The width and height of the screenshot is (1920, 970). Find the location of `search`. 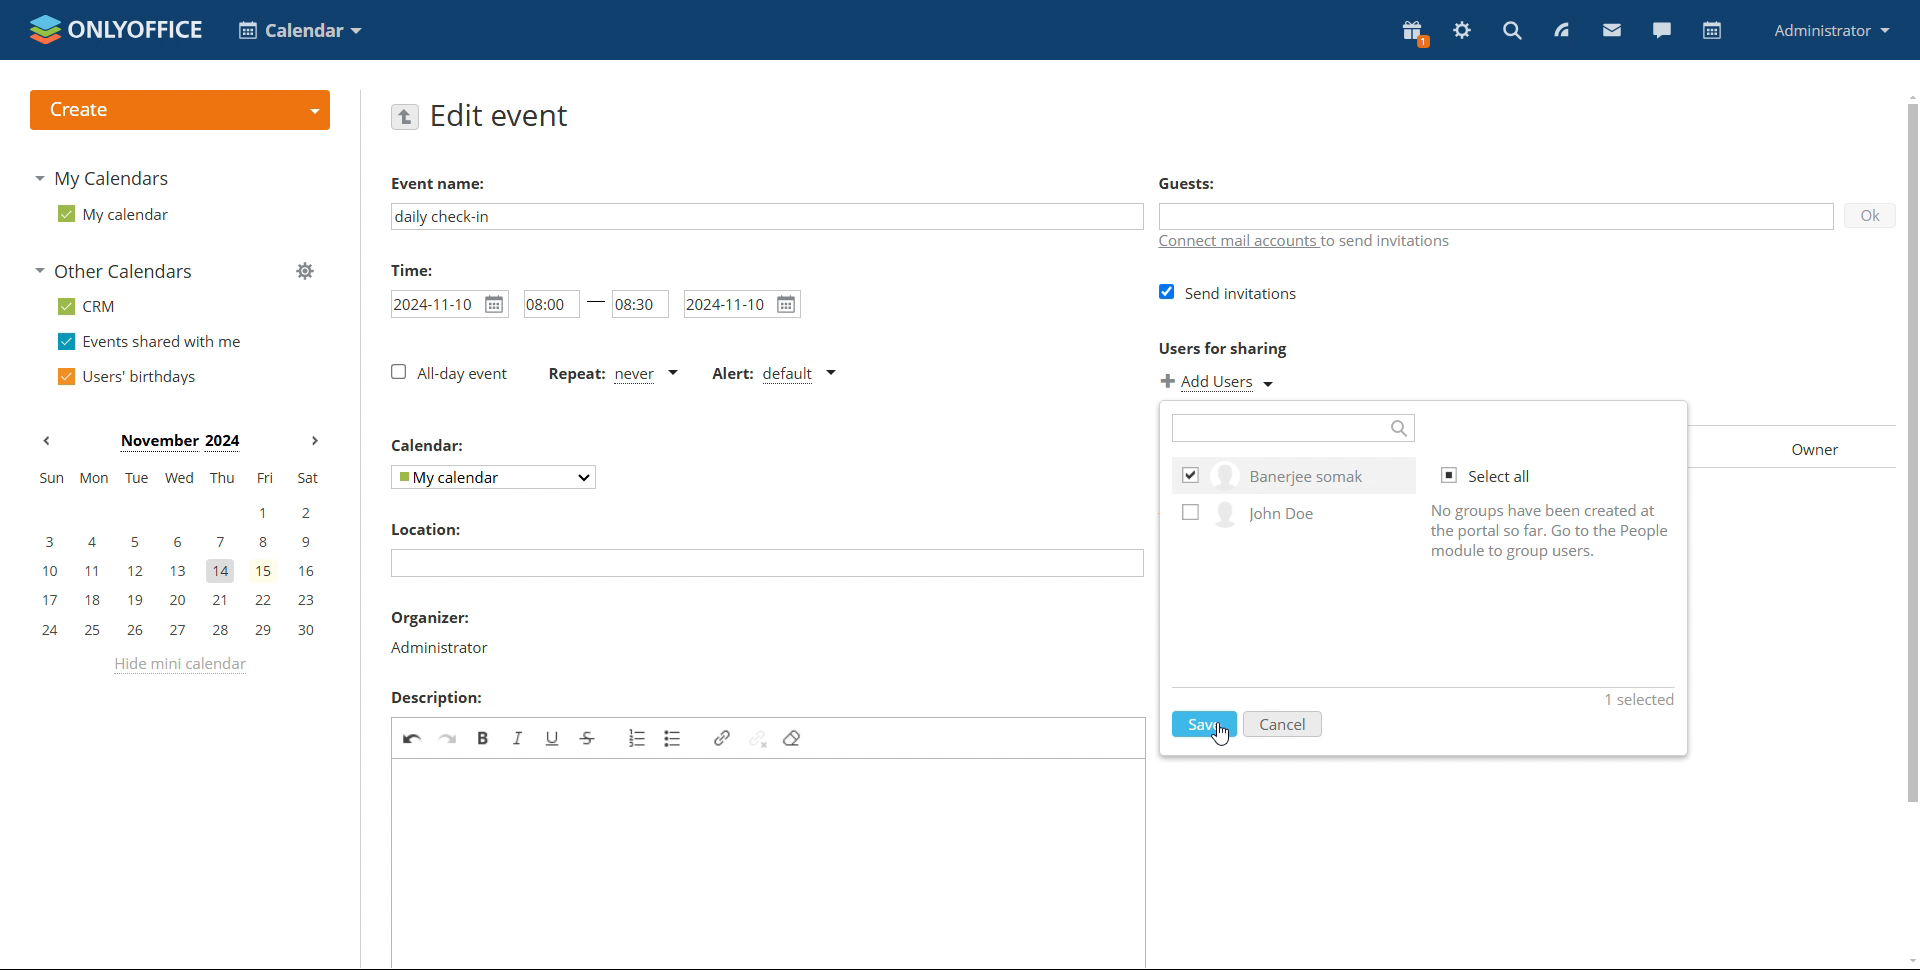

search is located at coordinates (1512, 30).